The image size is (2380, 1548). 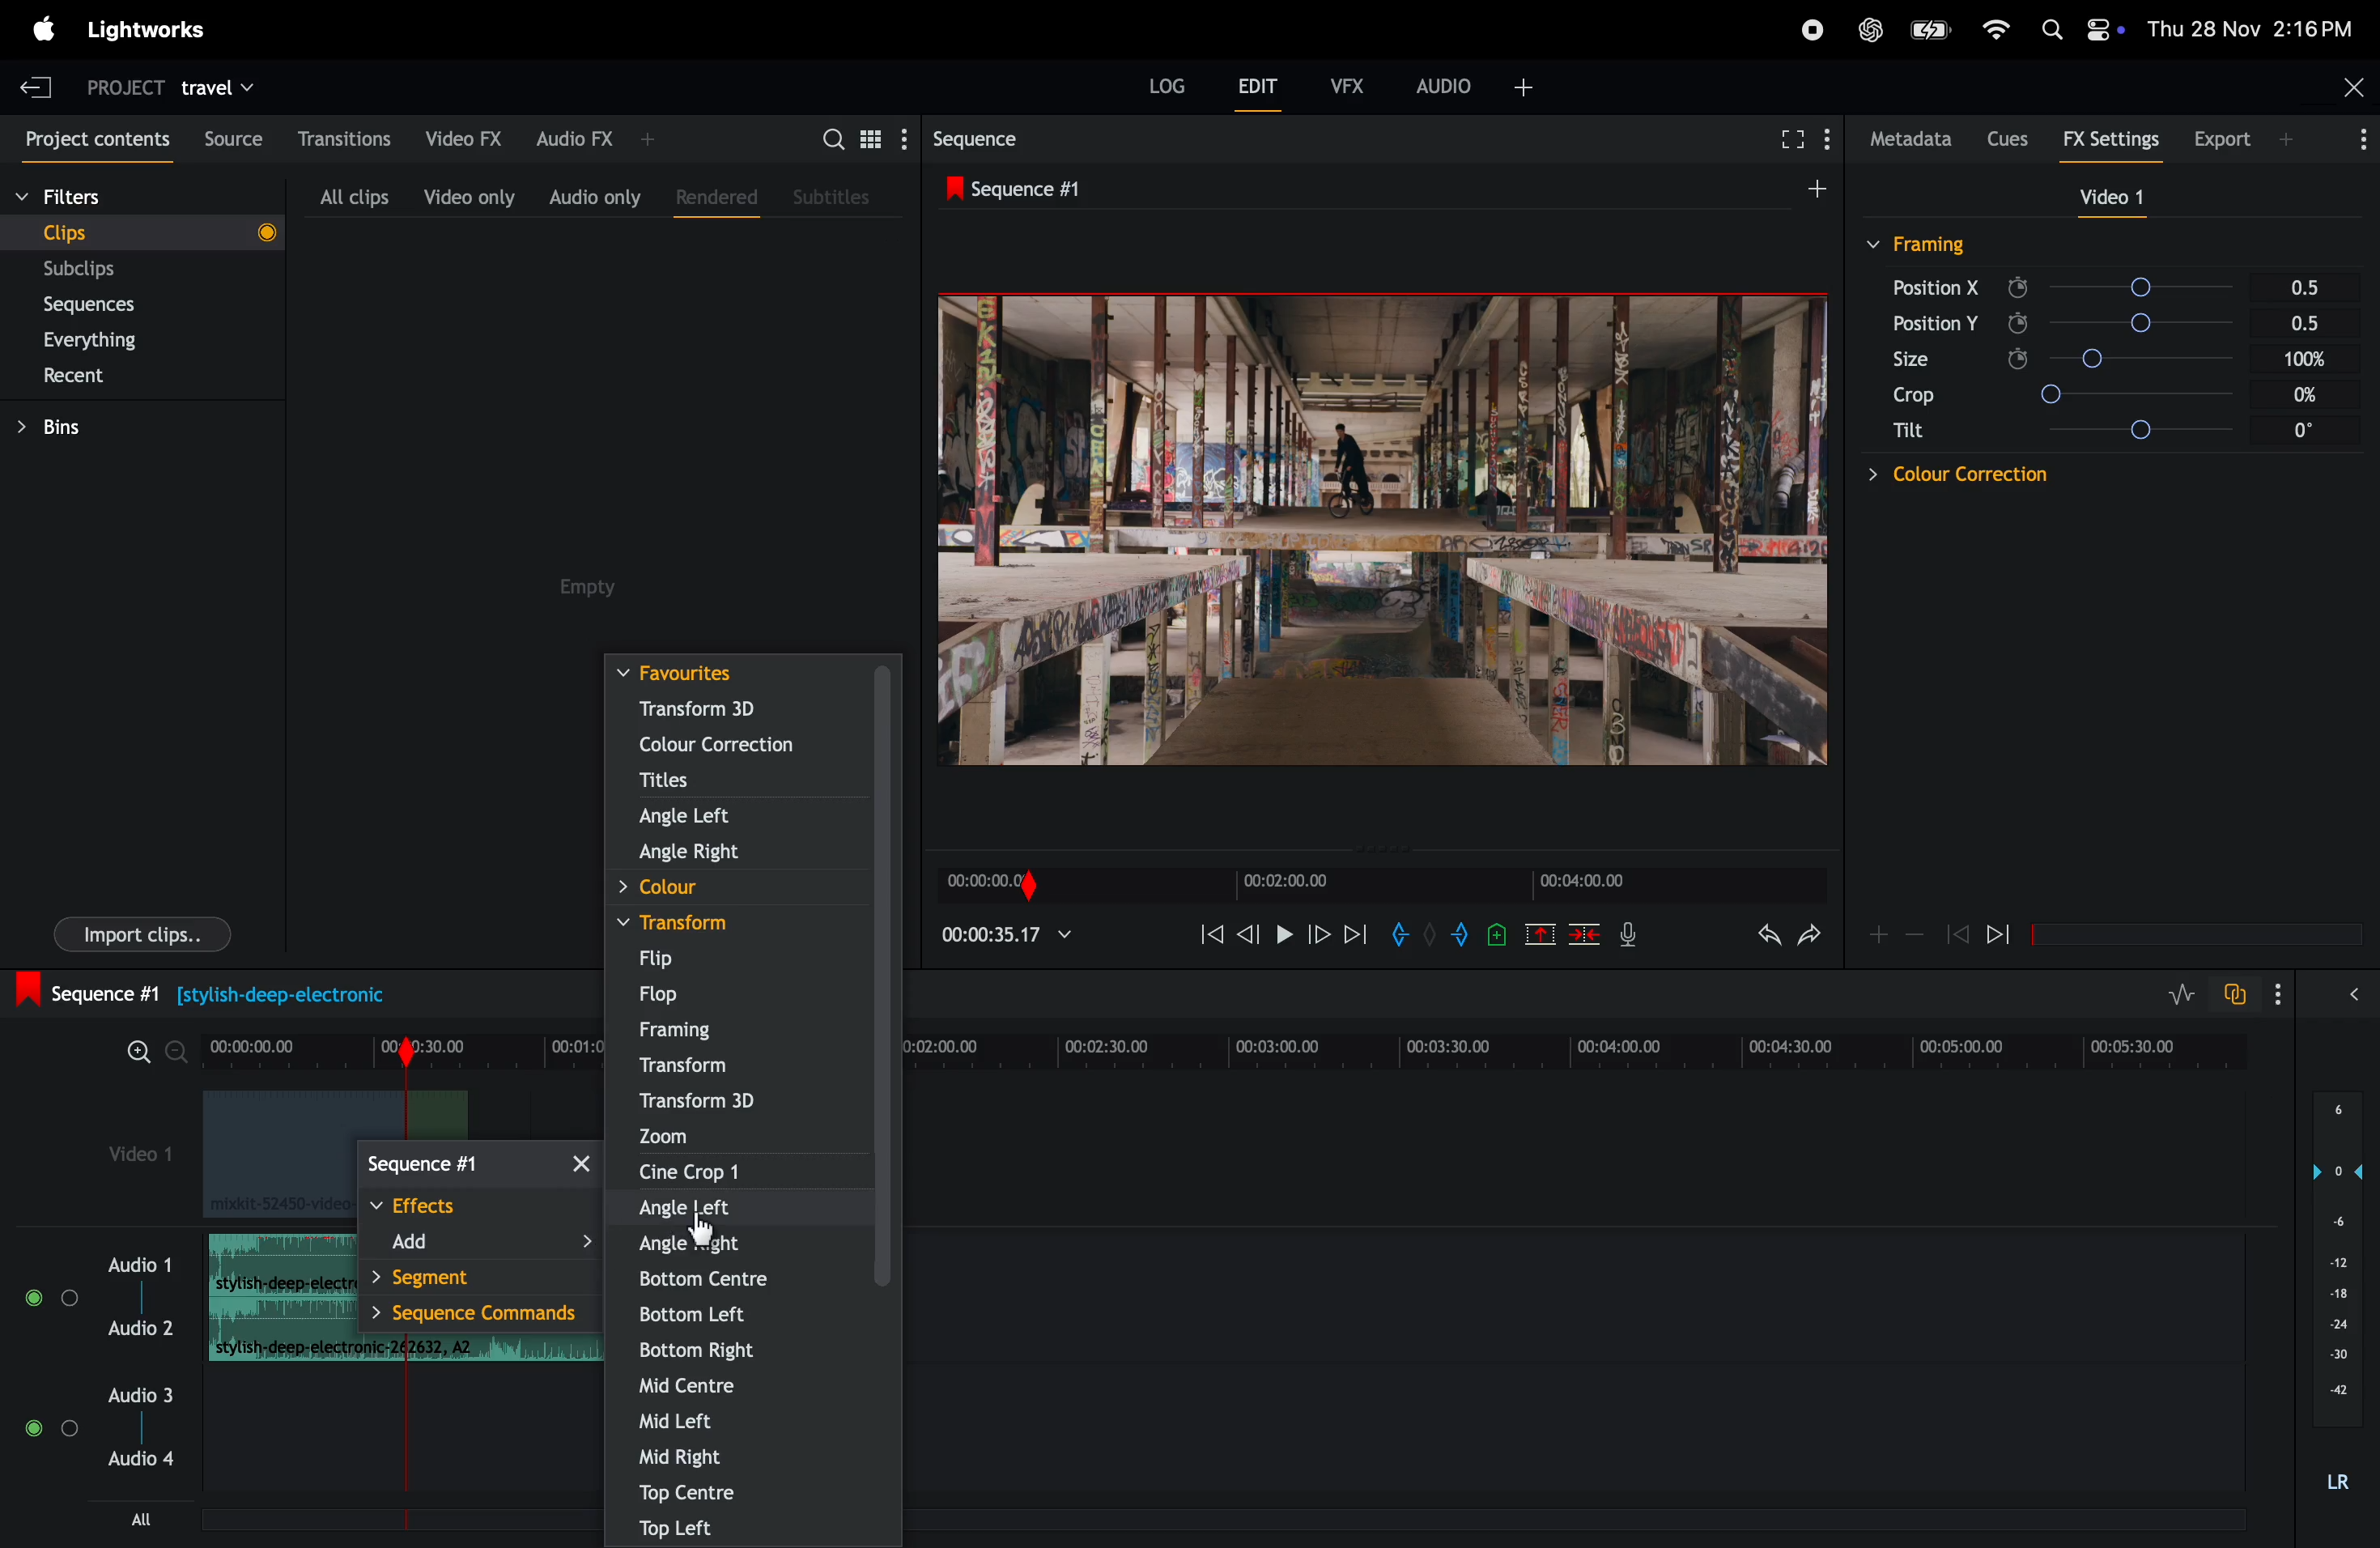 I want to click on back one frame, so click(x=1250, y=932).